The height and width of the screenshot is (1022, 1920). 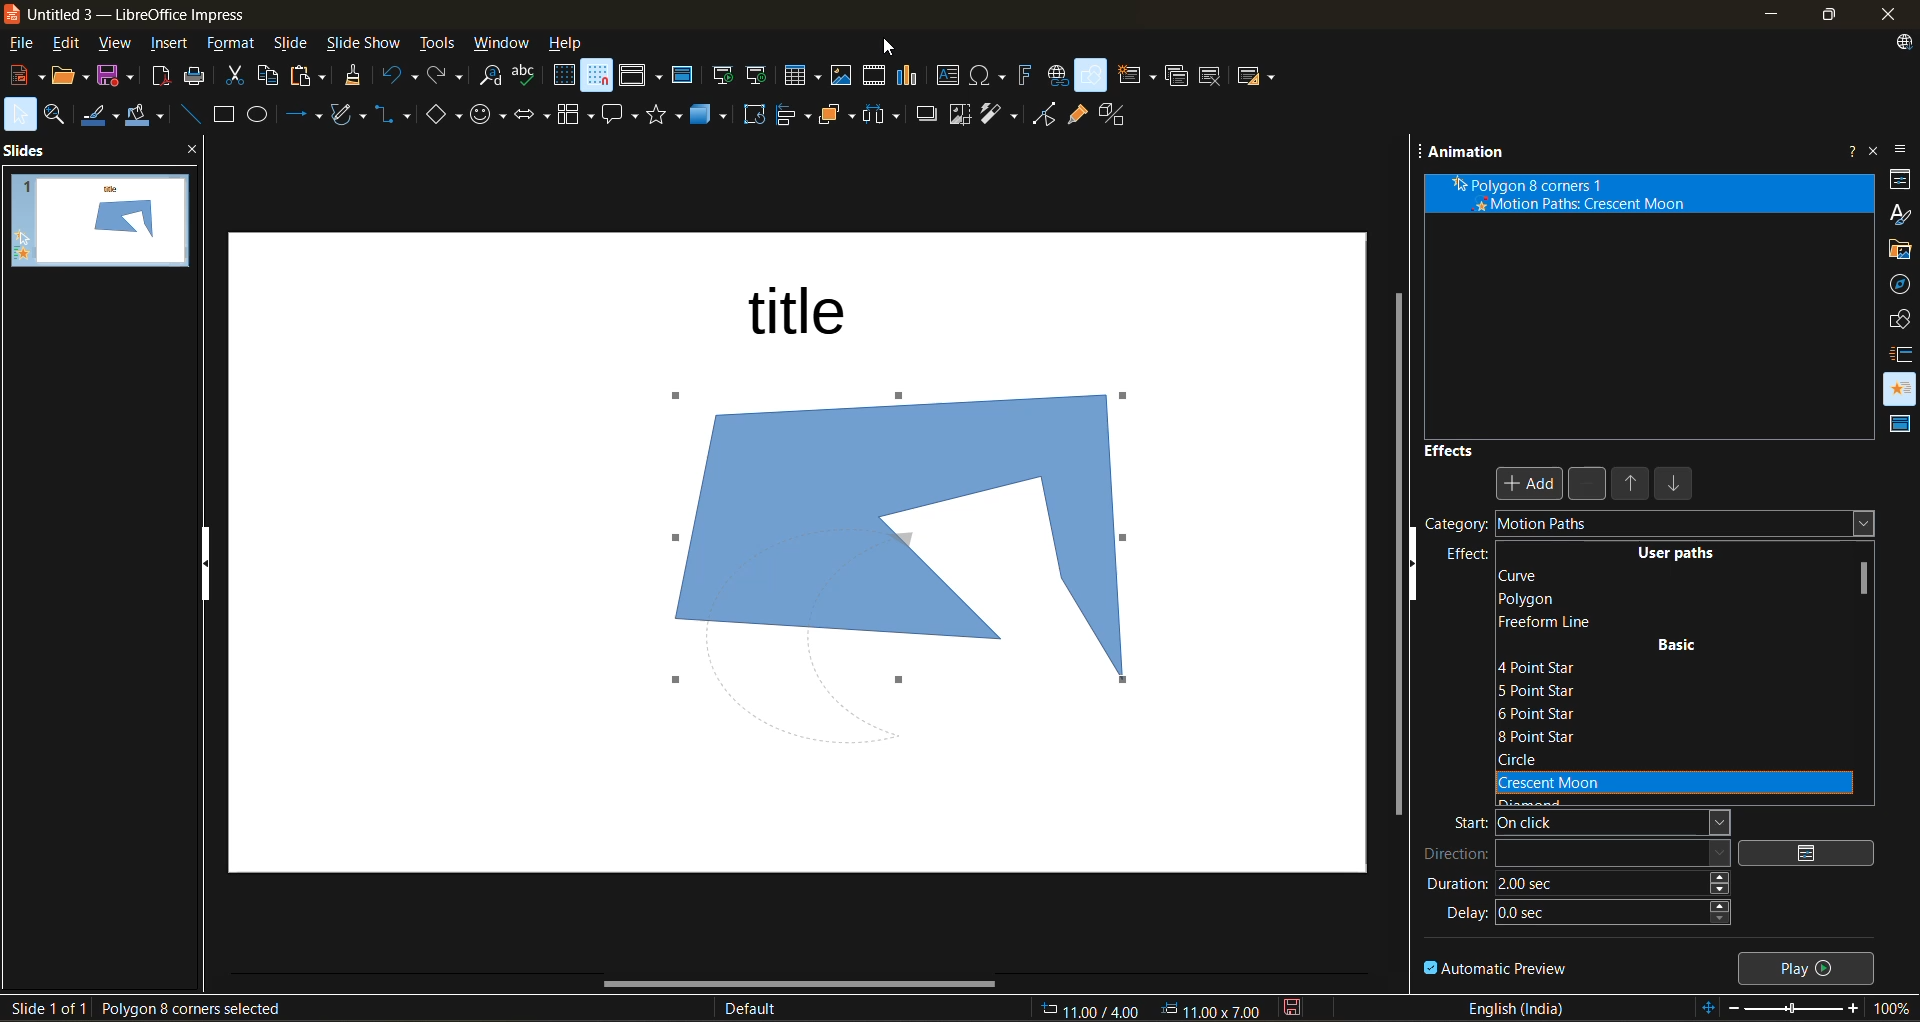 What do you see at coordinates (47, 1009) in the screenshot?
I see `slide details` at bounding box center [47, 1009].